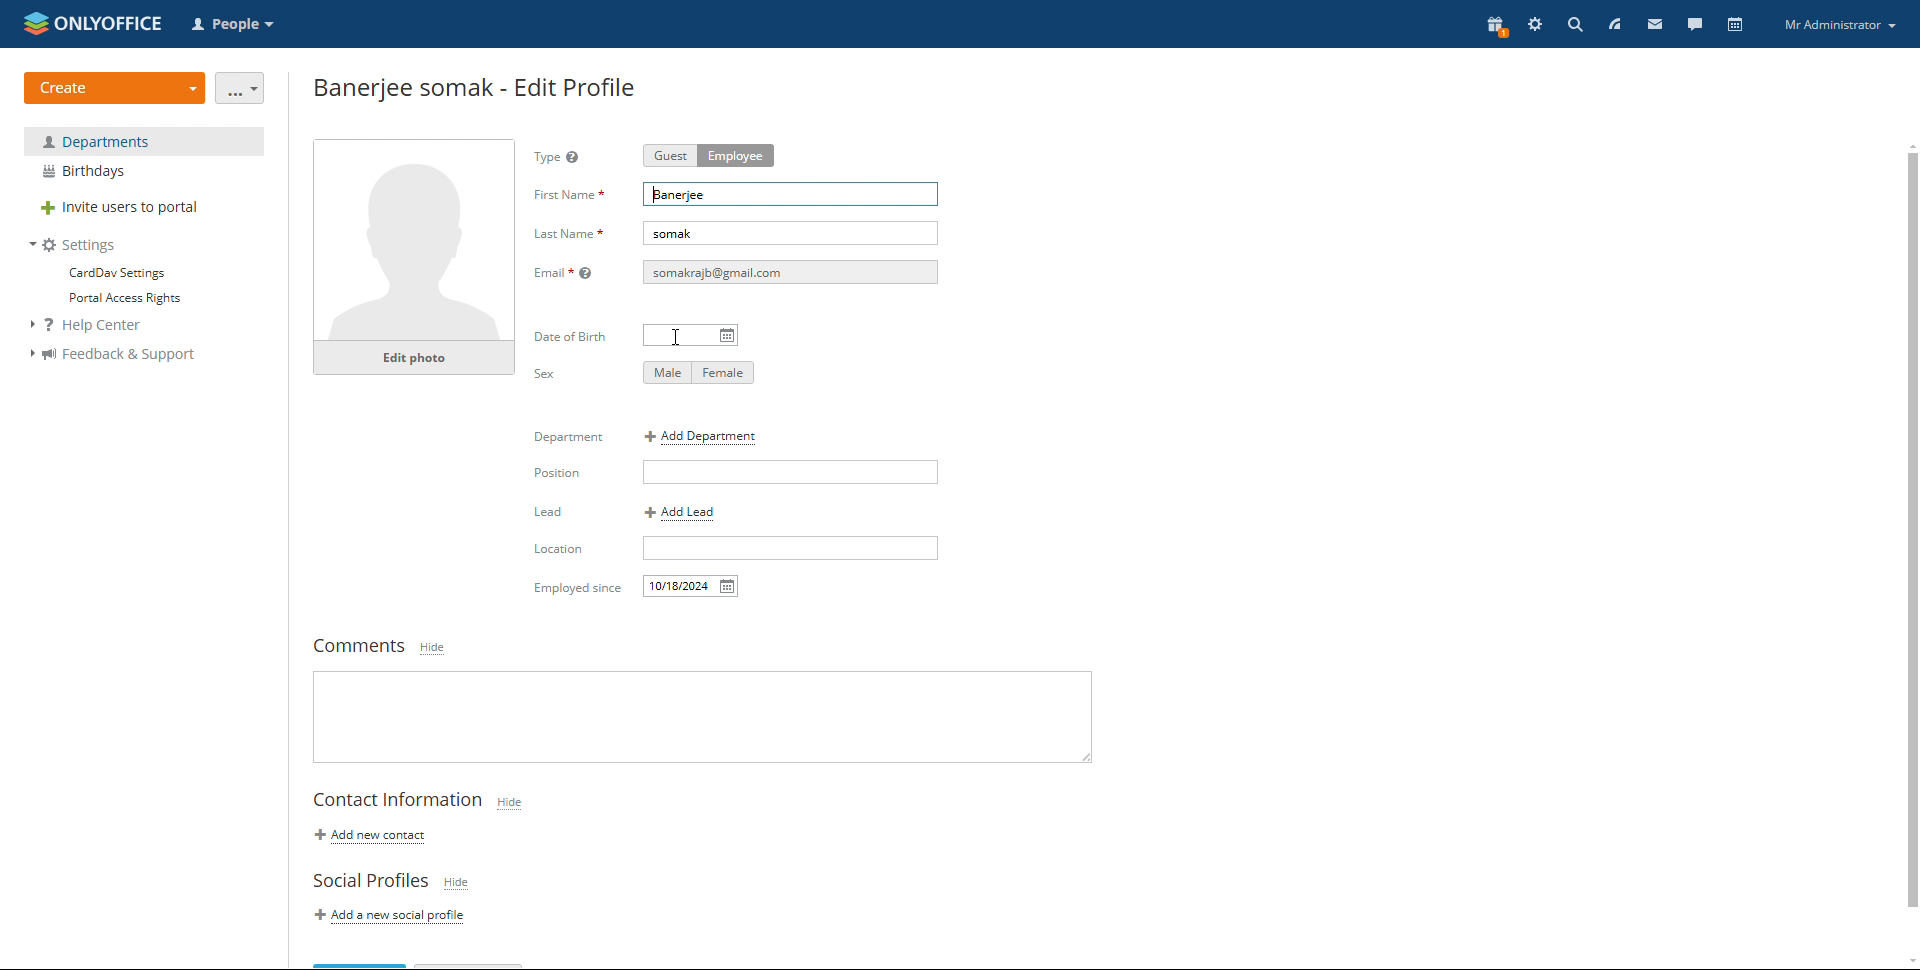 The height and width of the screenshot is (970, 1920). I want to click on profile, so click(1840, 26).